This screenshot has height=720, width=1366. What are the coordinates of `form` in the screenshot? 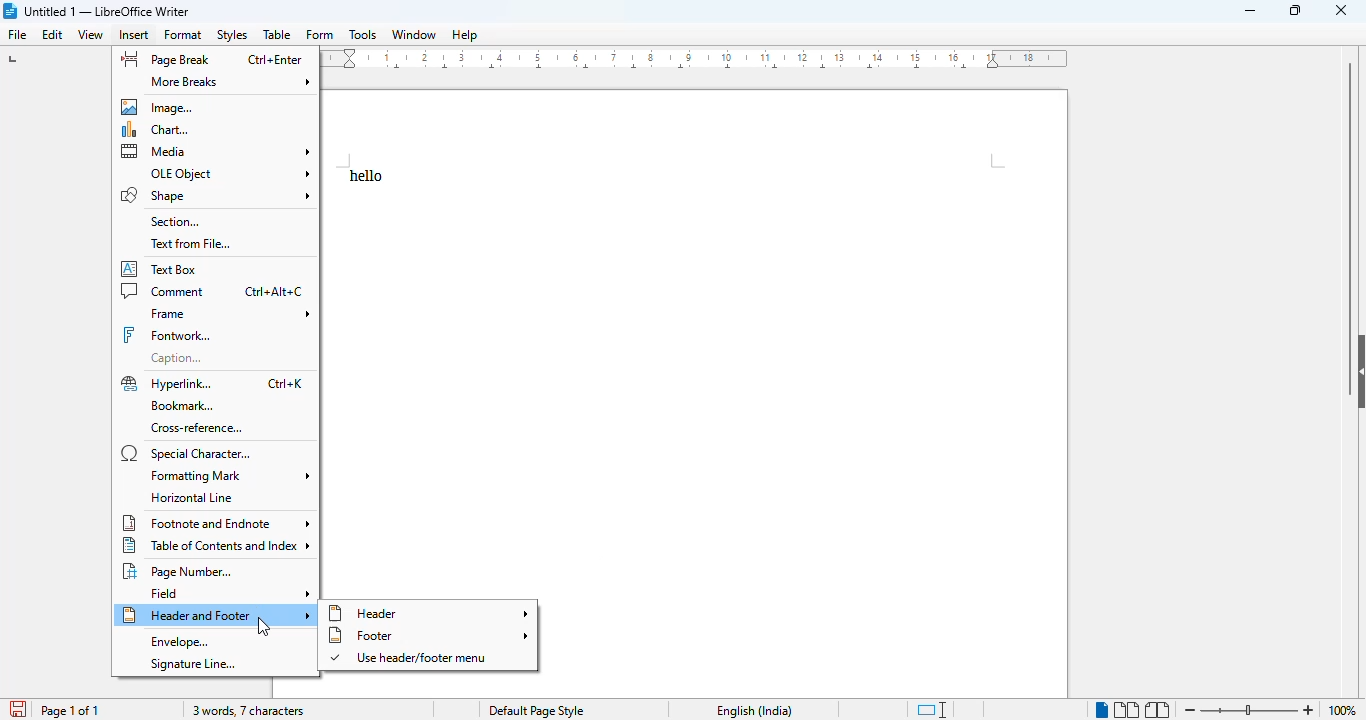 It's located at (320, 34).